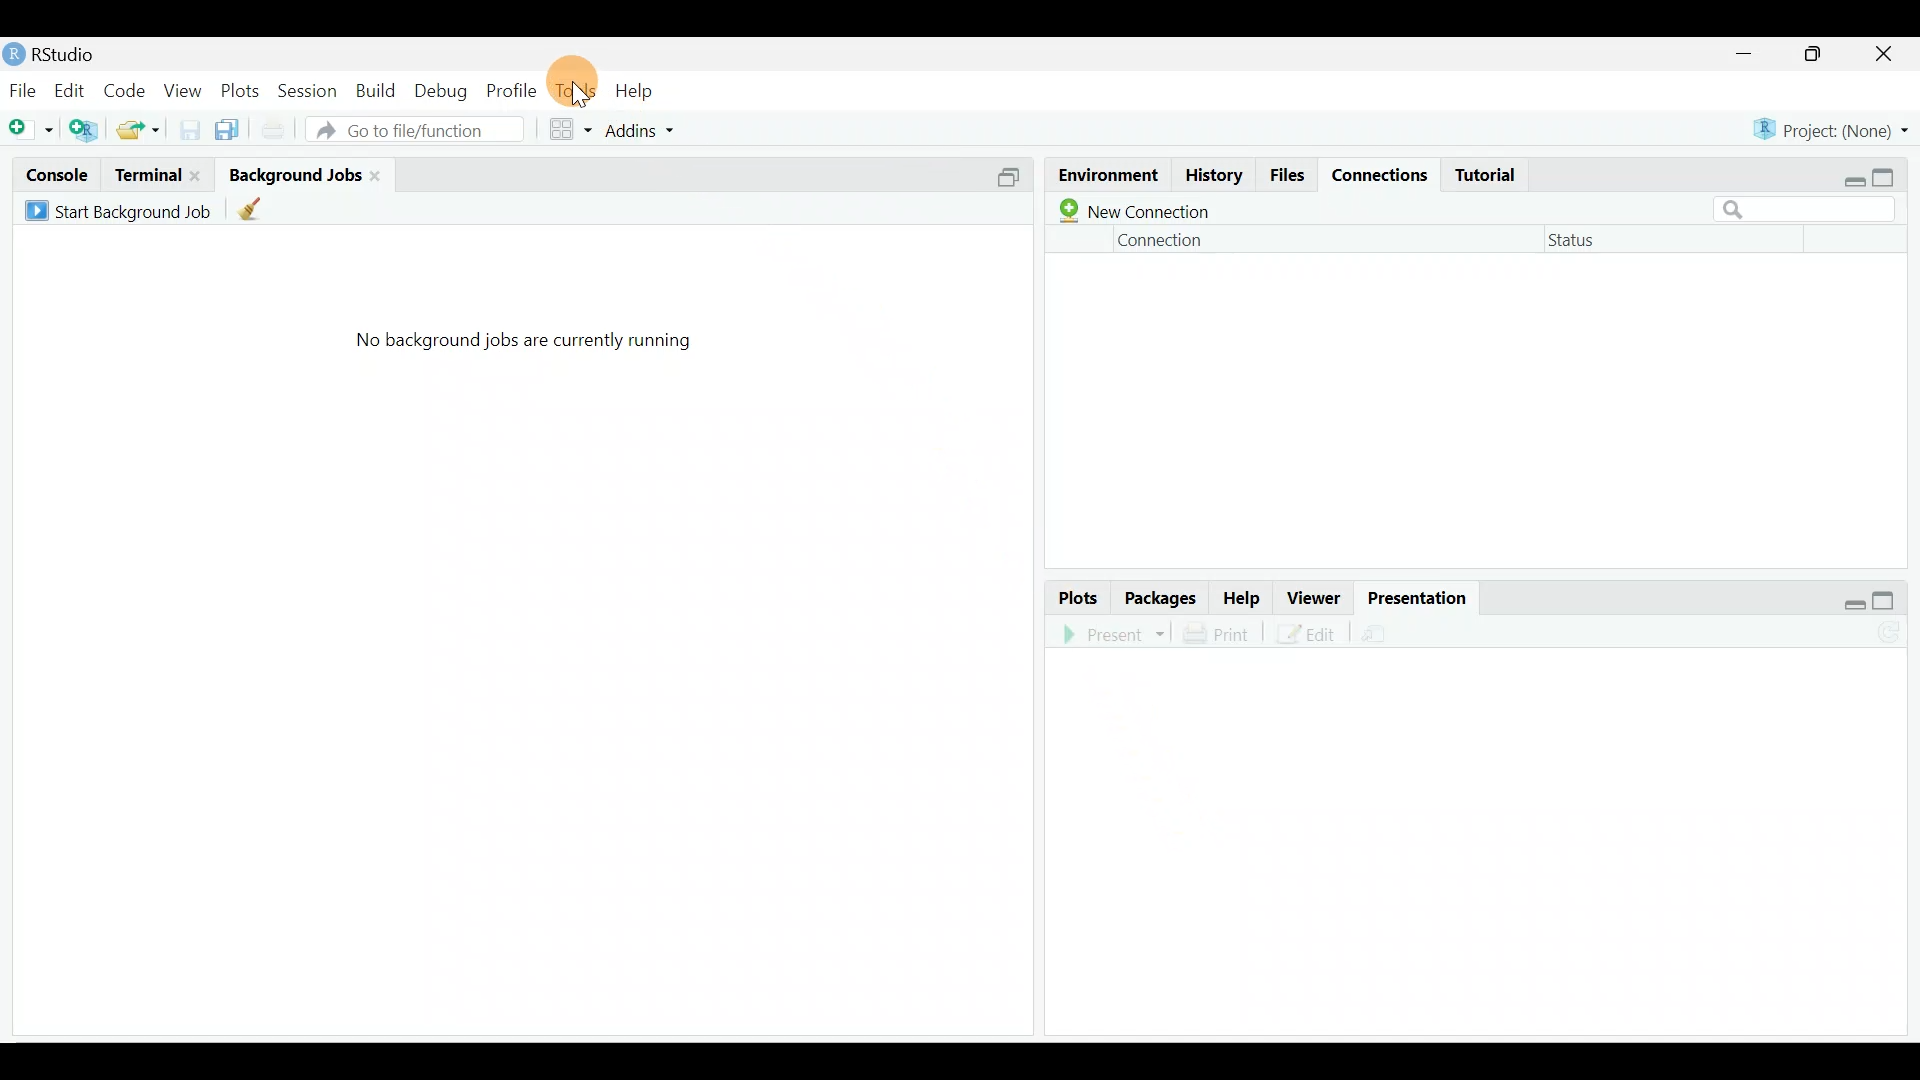 This screenshot has height=1080, width=1920. What do you see at coordinates (646, 133) in the screenshot?
I see `Addins` at bounding box center [646, 133].